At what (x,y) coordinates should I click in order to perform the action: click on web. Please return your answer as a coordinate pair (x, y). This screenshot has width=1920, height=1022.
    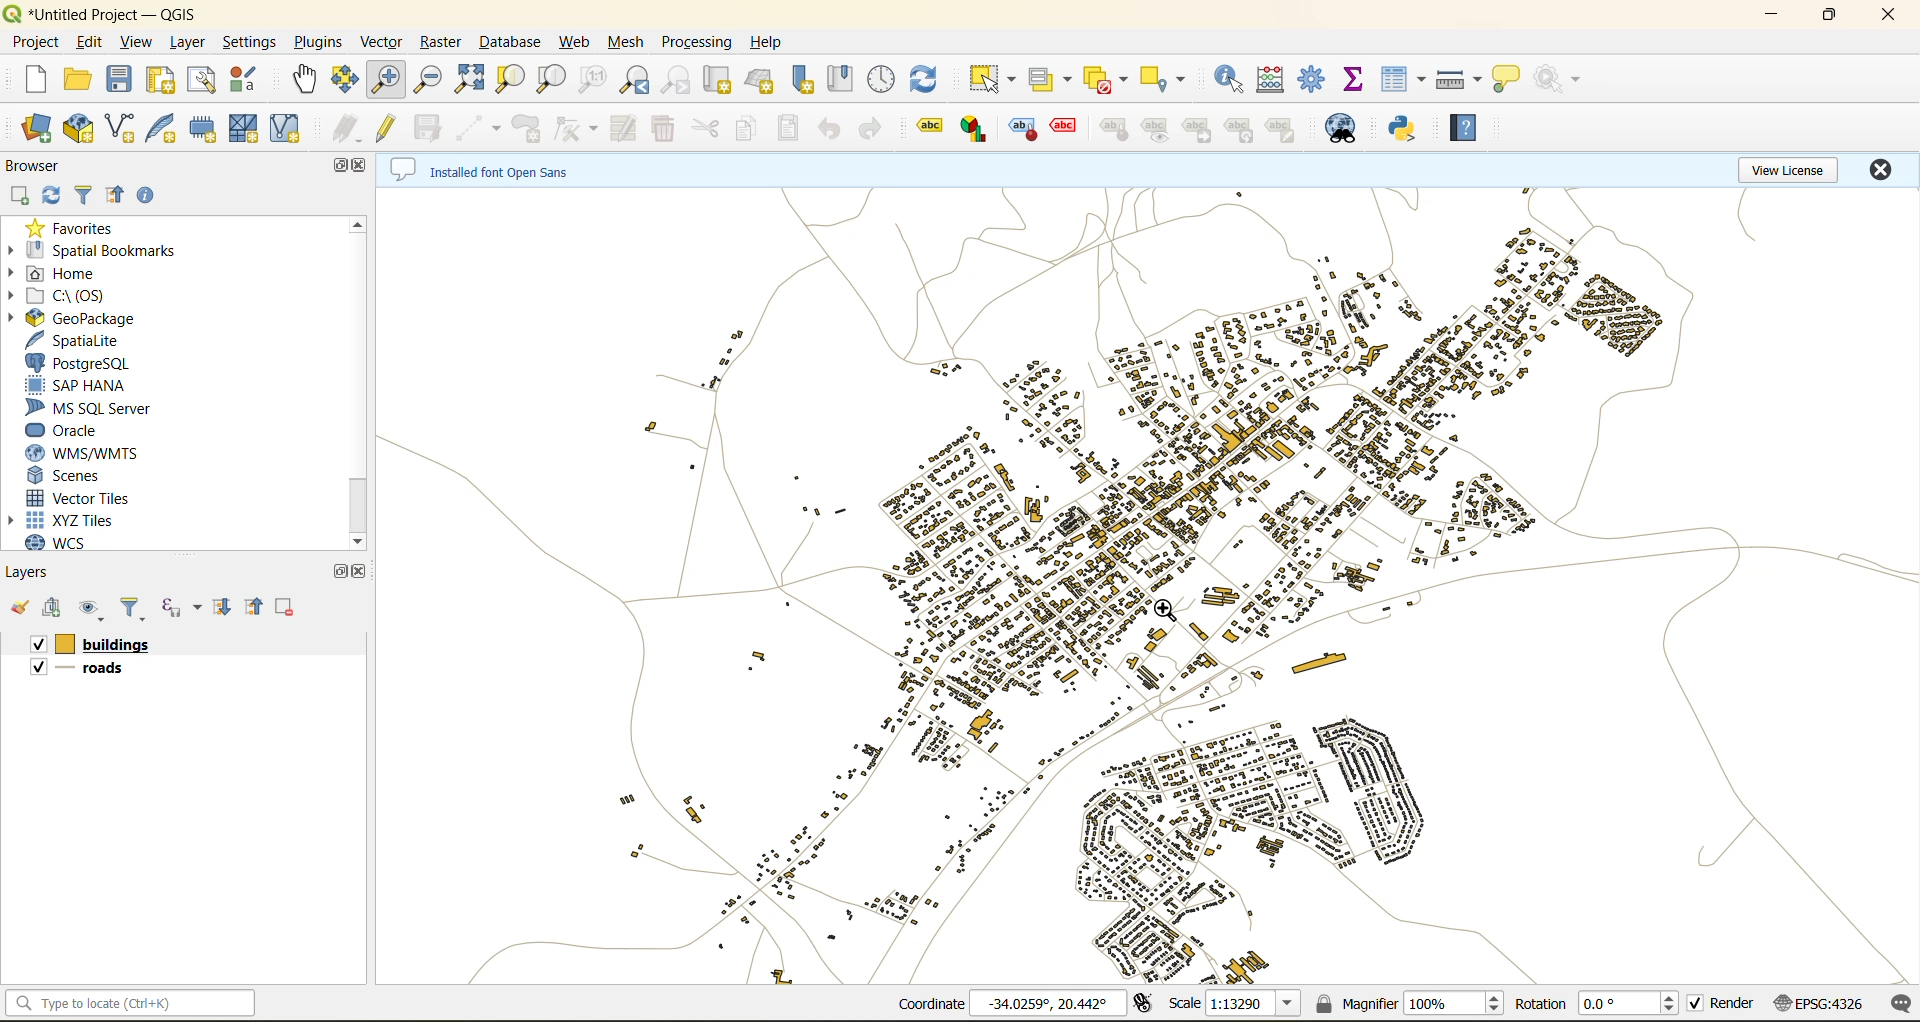
    Looking at the image, I should click on (577, 41).